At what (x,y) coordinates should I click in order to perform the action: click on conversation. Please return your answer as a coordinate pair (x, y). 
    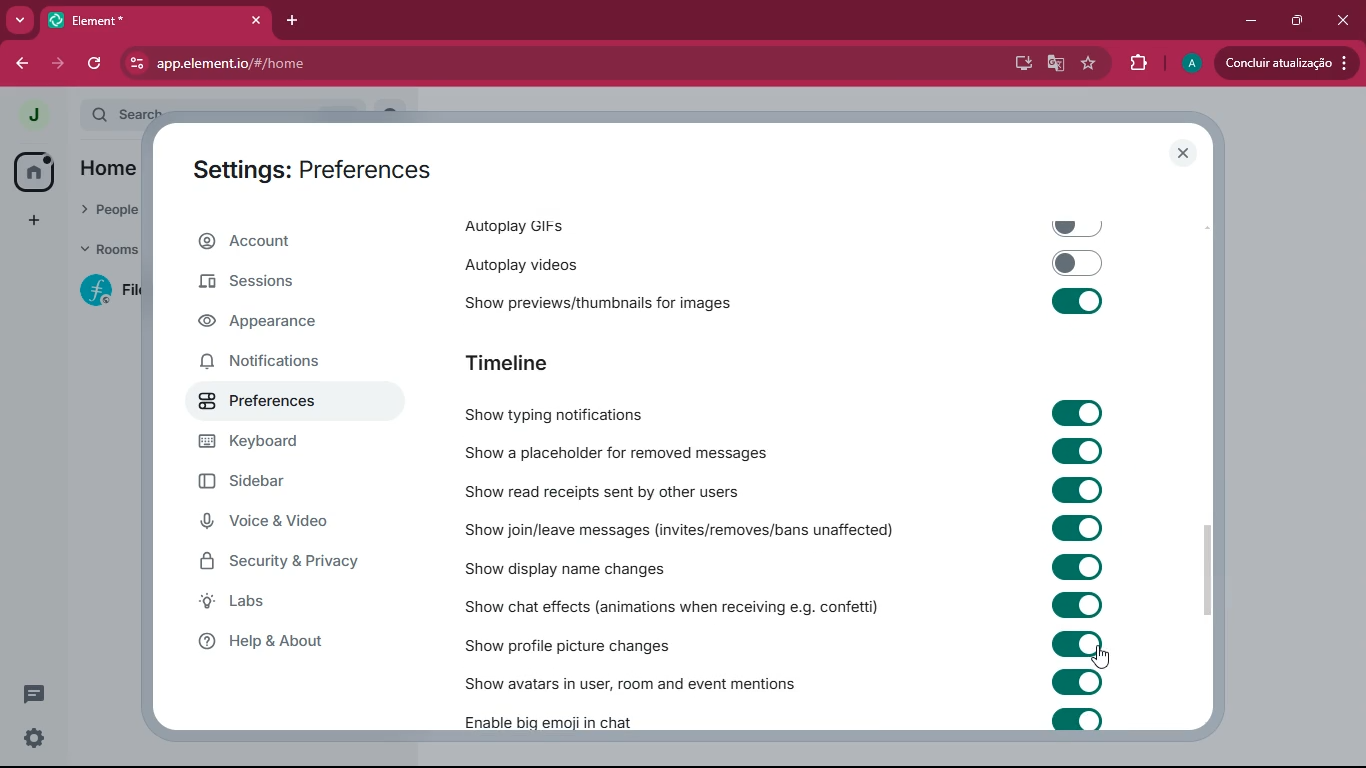
    Looking at the image, I should click on (33, 697).